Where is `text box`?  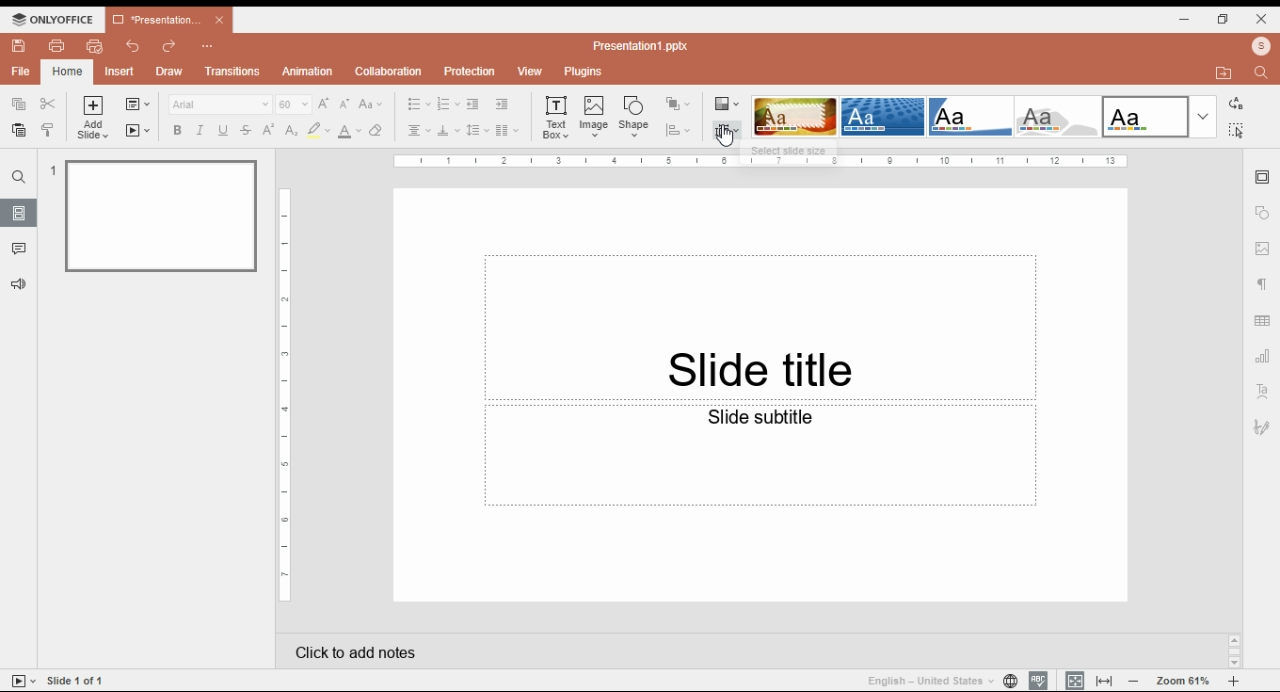
text box is located at coordinates (558, 116).